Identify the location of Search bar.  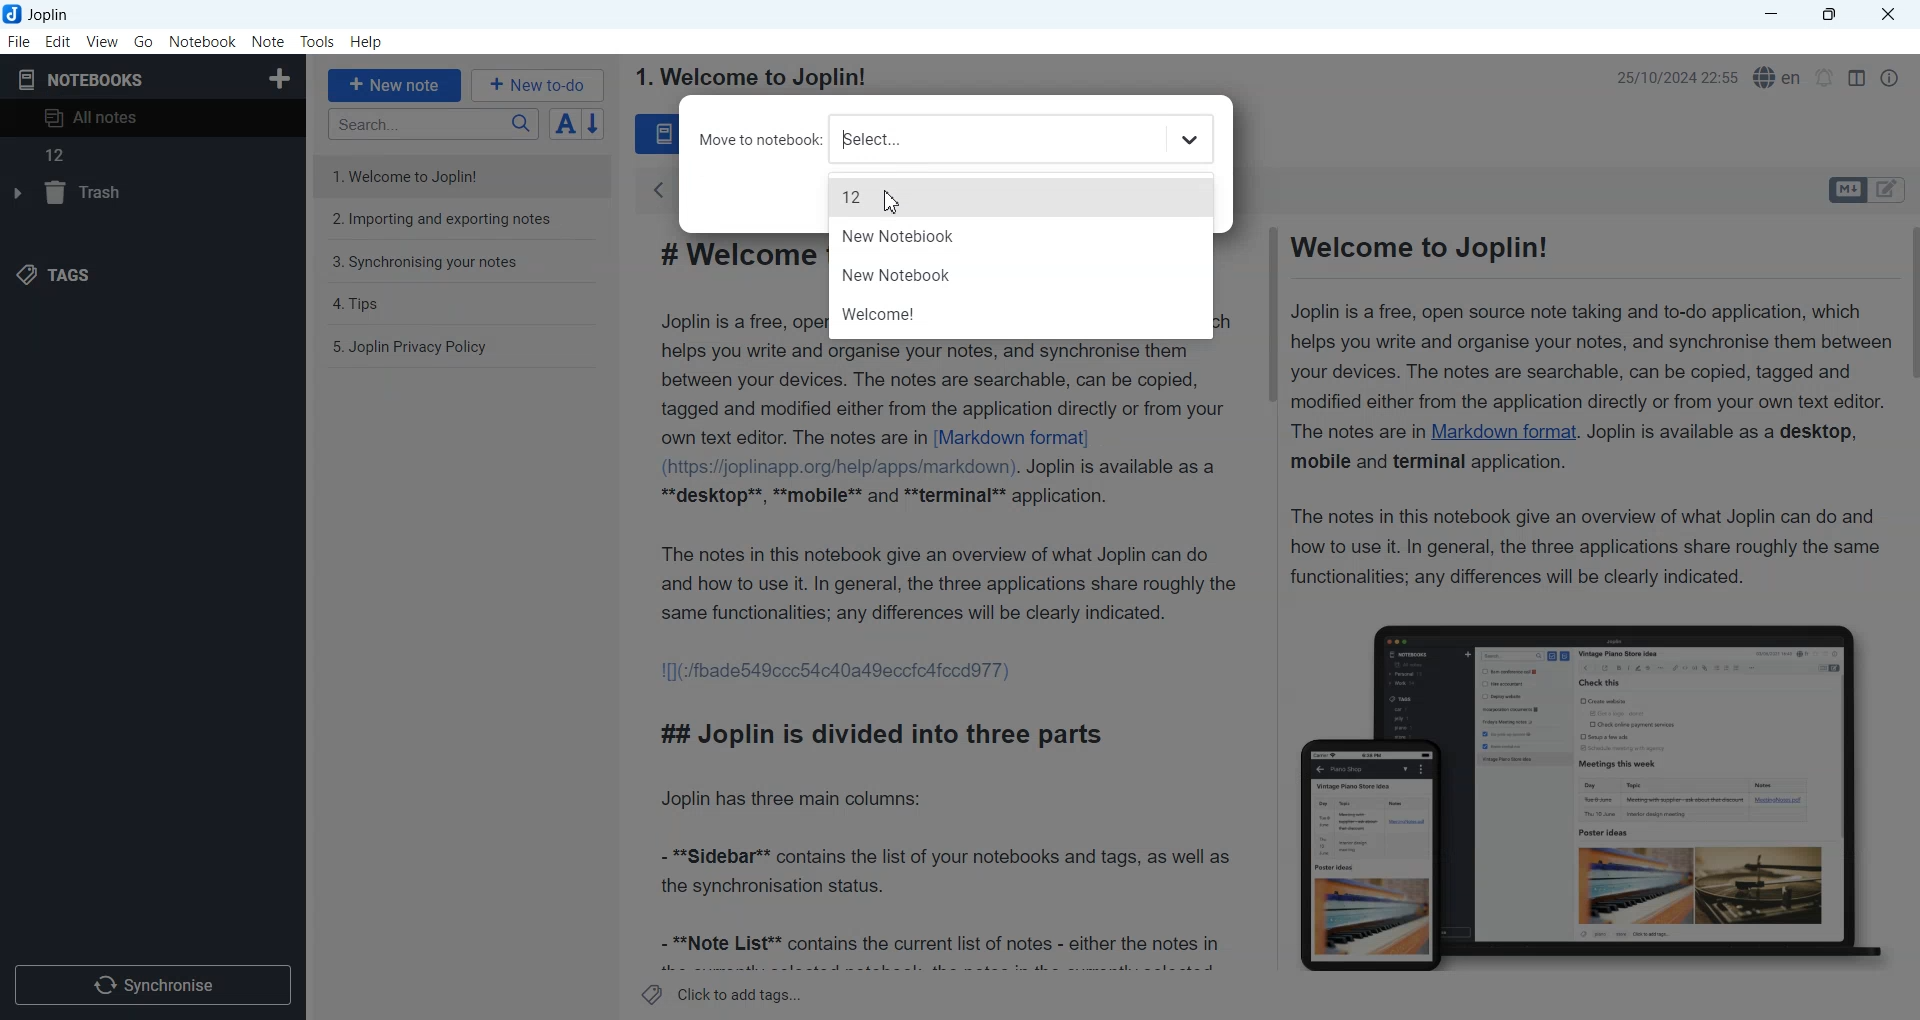
(433, 124).